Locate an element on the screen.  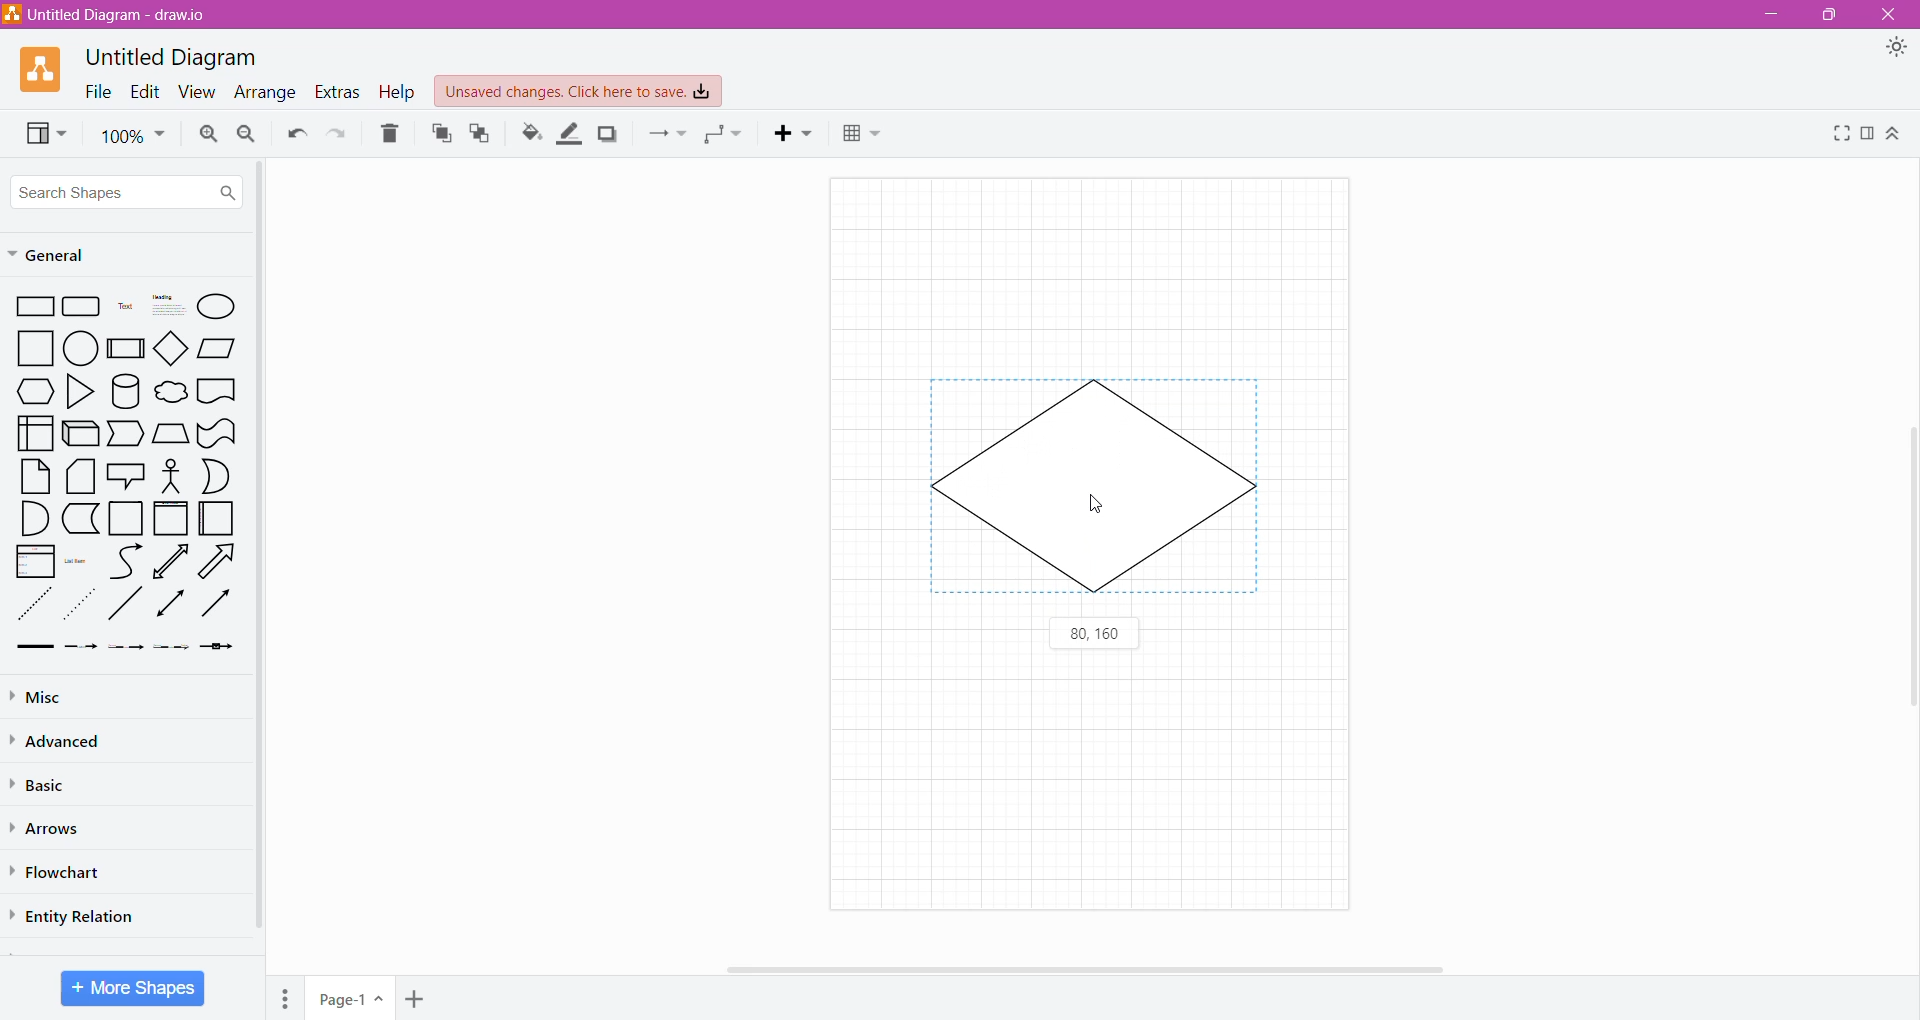
Unsaved Changes. Click here to save is located at coordinates (579, 91).